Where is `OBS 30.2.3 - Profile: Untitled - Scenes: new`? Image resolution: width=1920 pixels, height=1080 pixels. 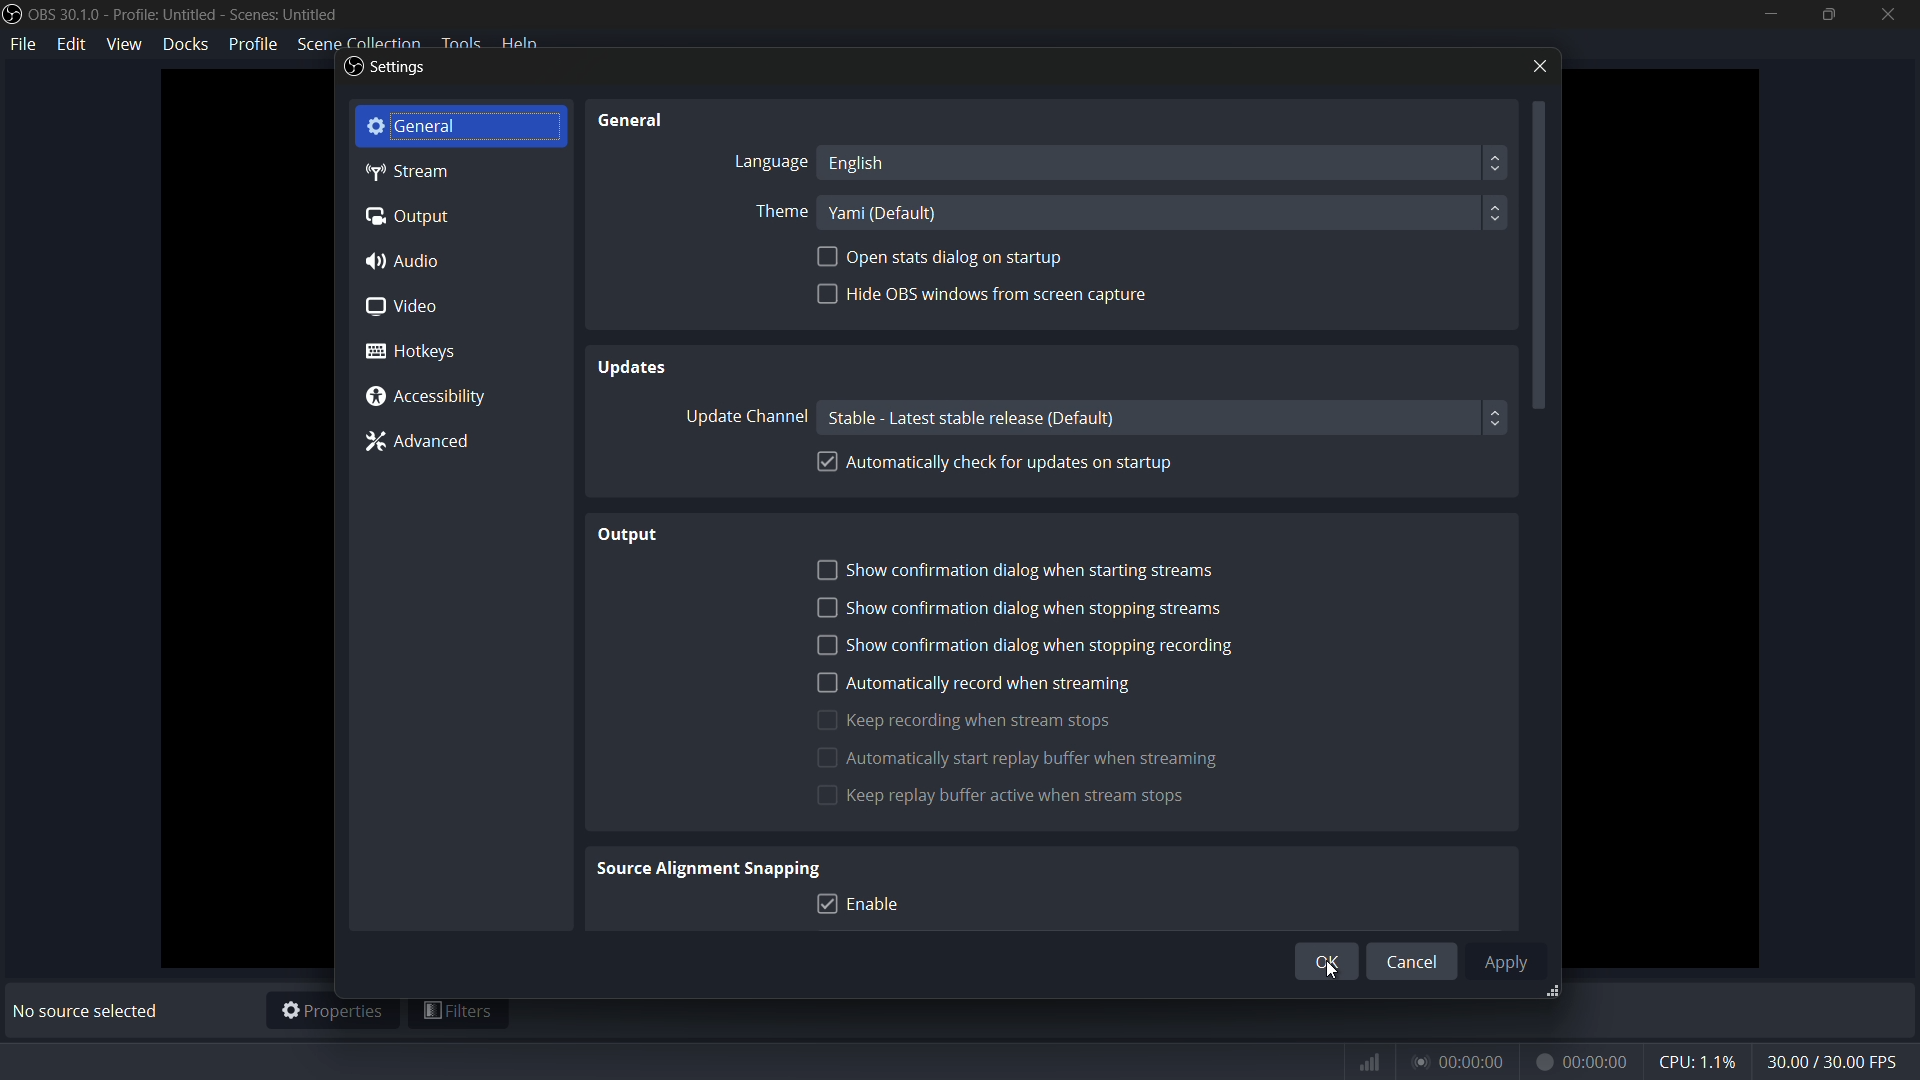
OBS 30.2.3 - Profile: Untitled - Scenes: new is located at coordinates (210, 15).